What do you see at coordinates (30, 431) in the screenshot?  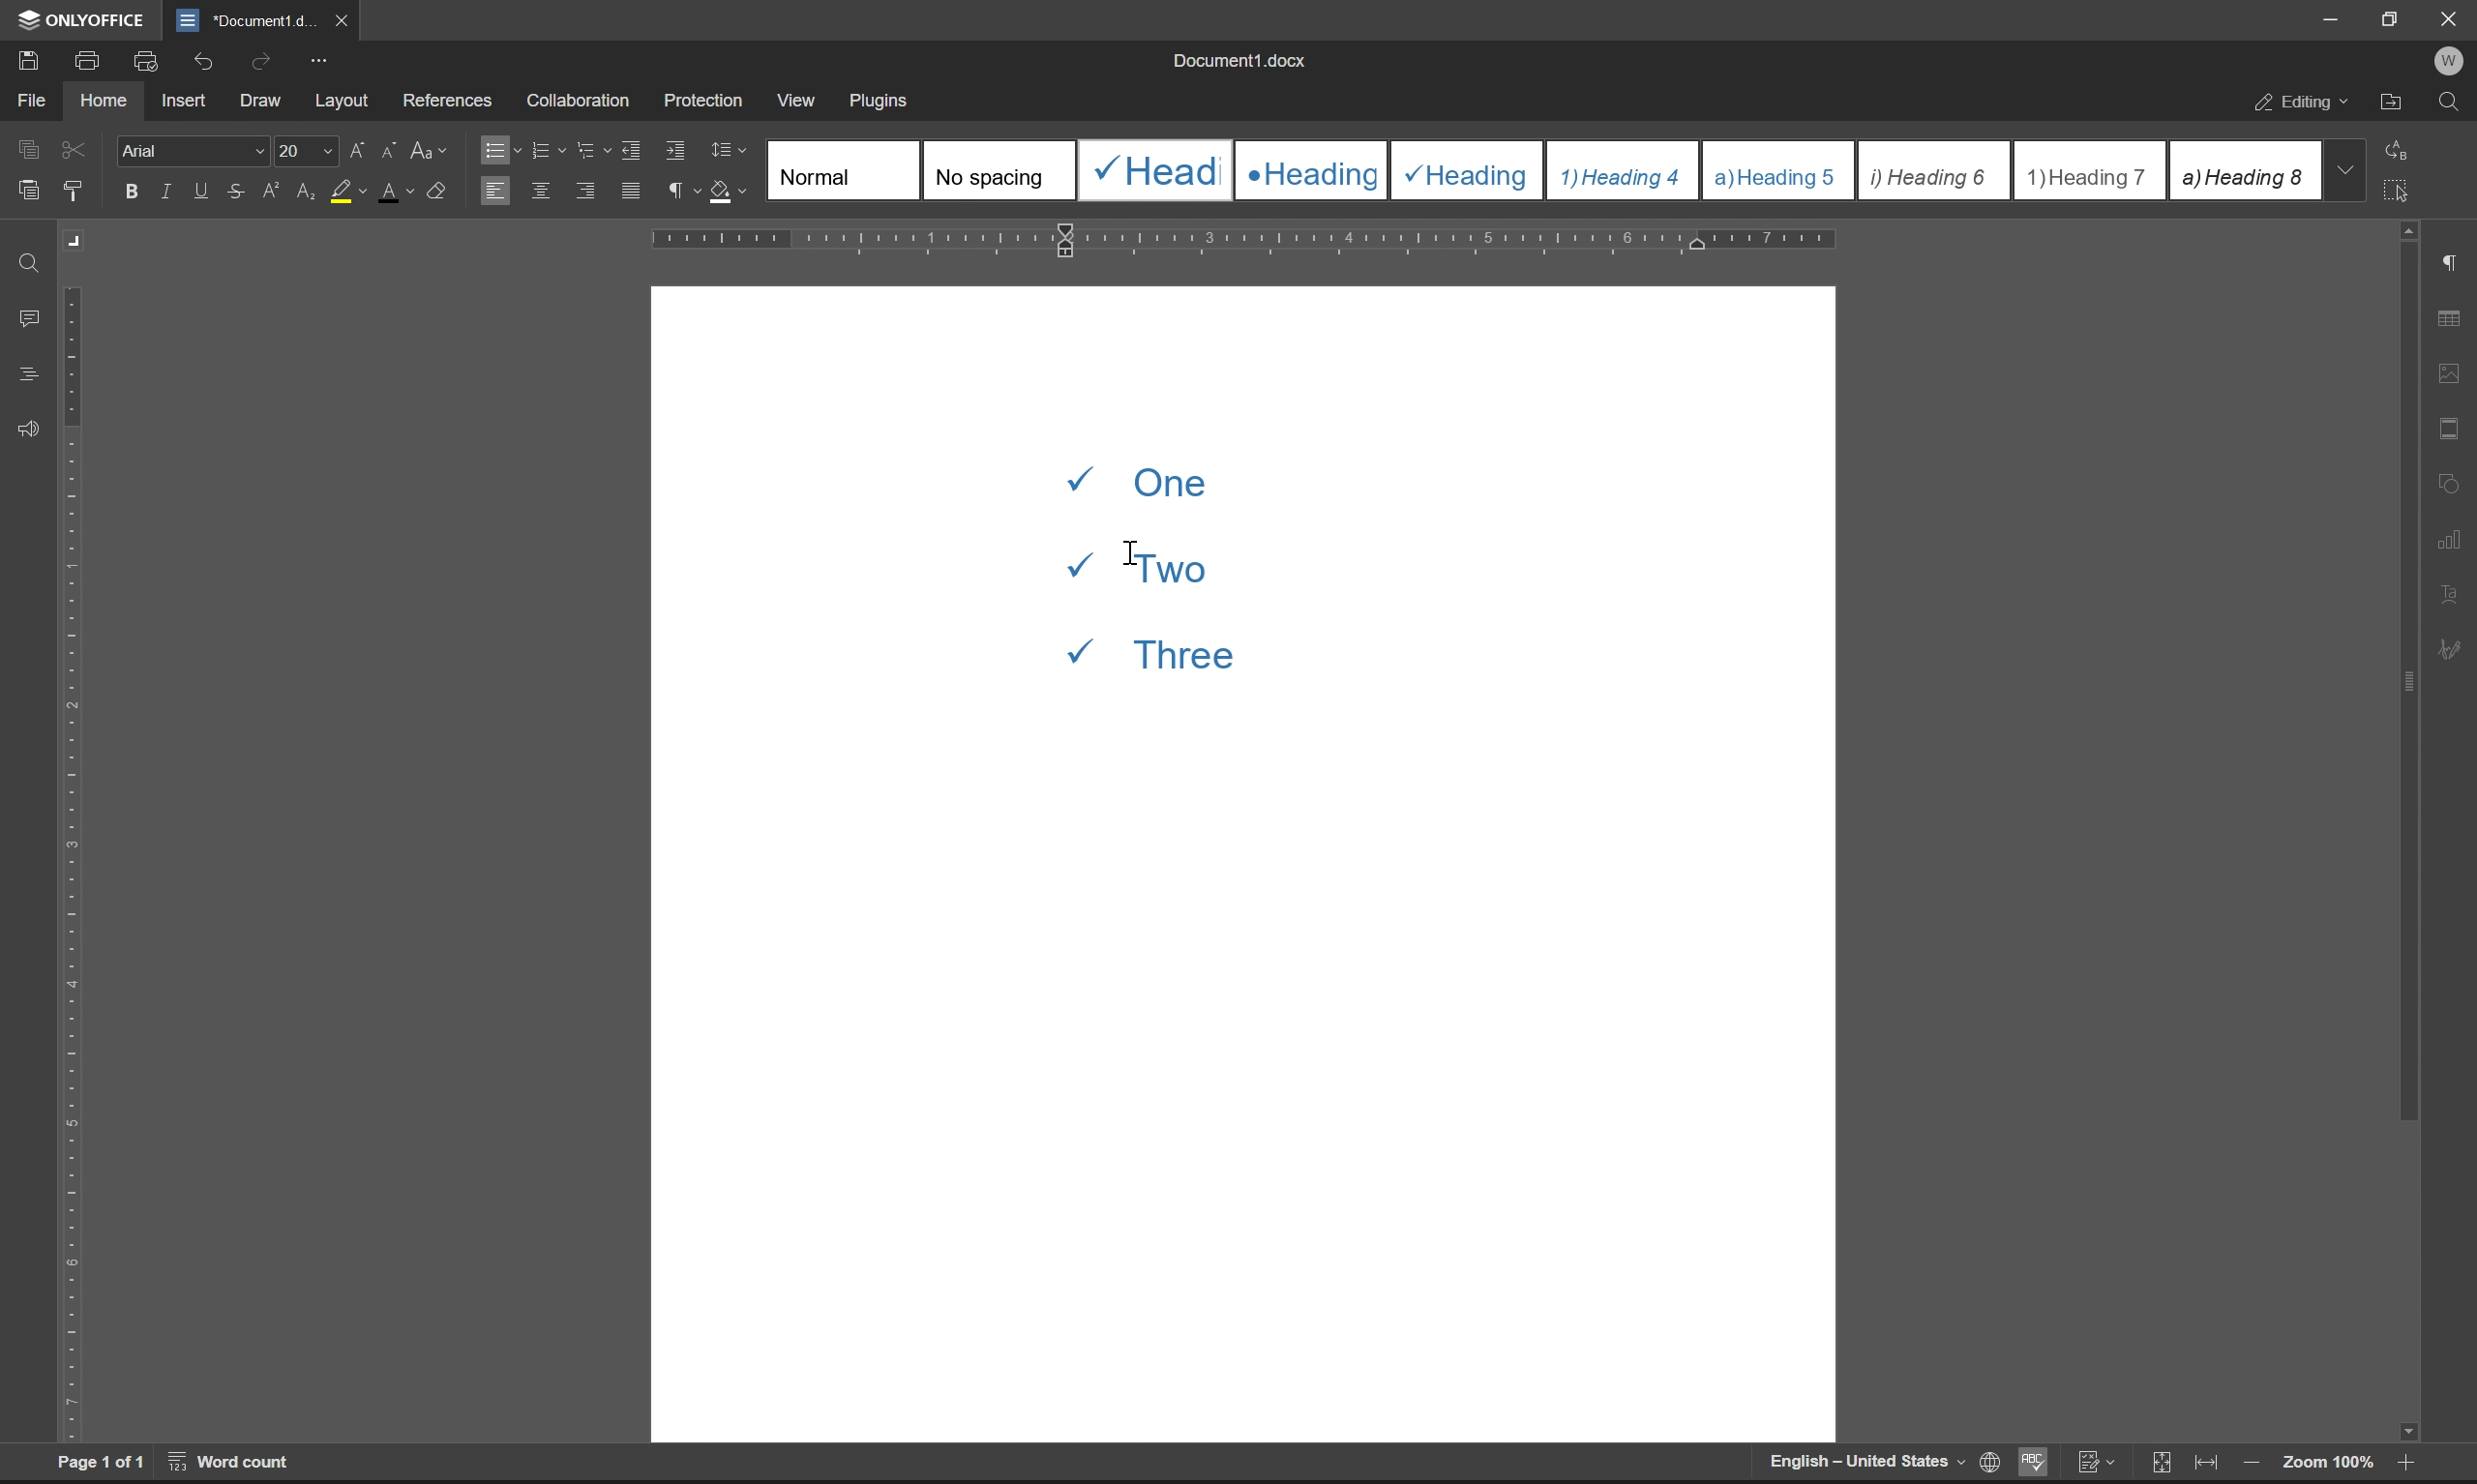 I see `feedback & support` at bounding box center [30, 431].